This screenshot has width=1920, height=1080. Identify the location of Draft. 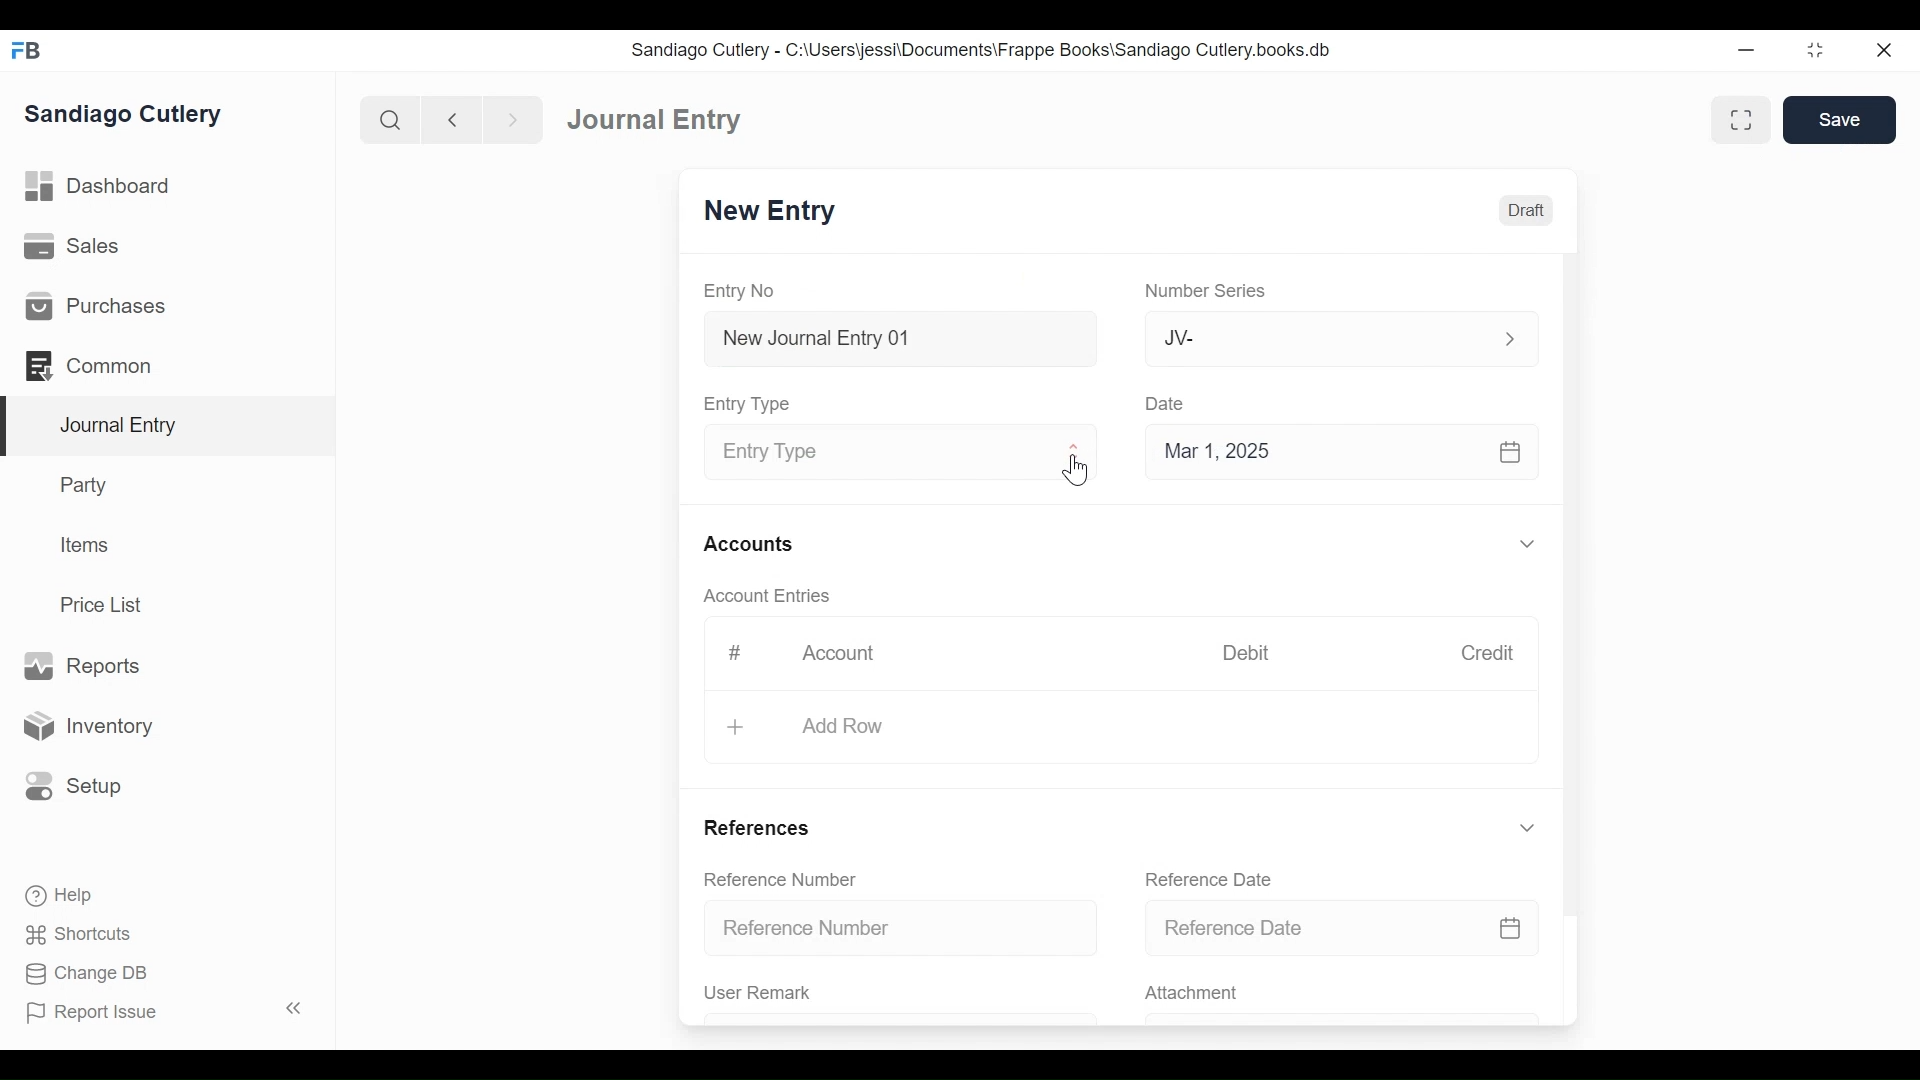
(1523, 210).